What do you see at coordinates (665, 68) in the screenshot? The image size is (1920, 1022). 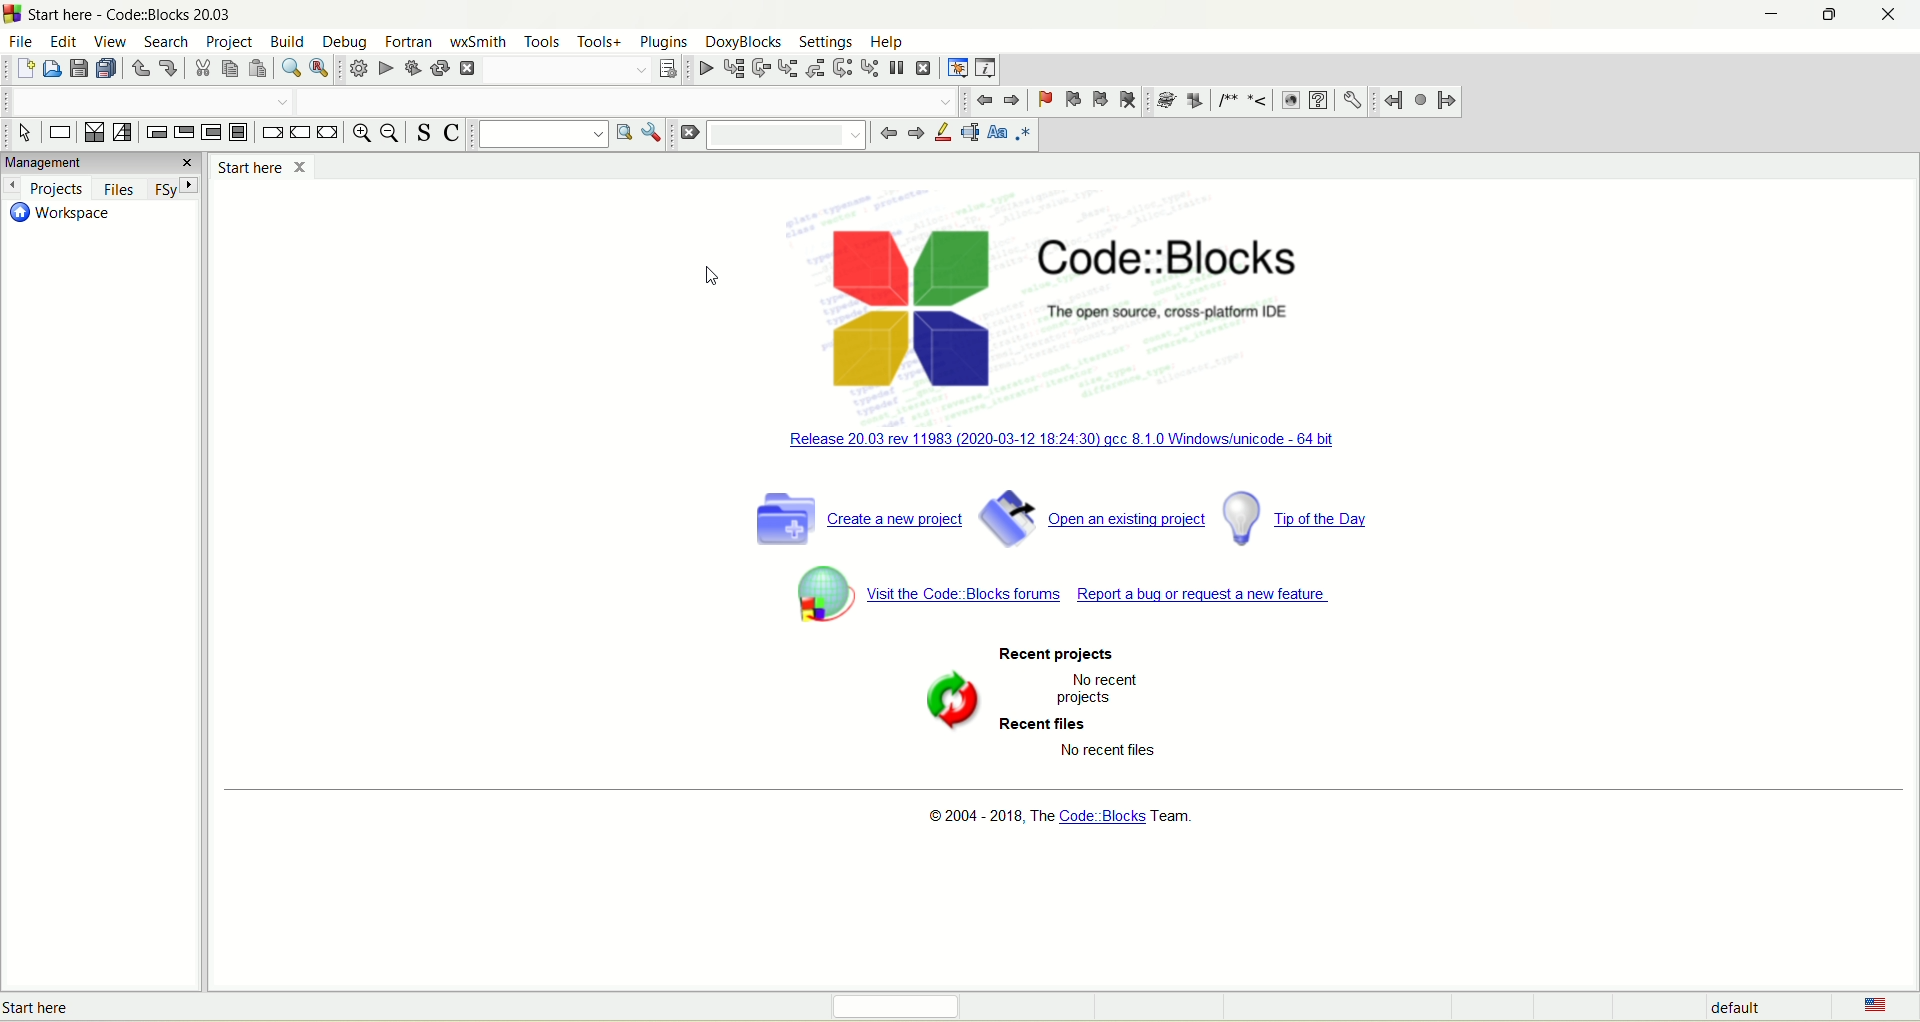 I see `select target dialog` at bounding box center [665, 68].